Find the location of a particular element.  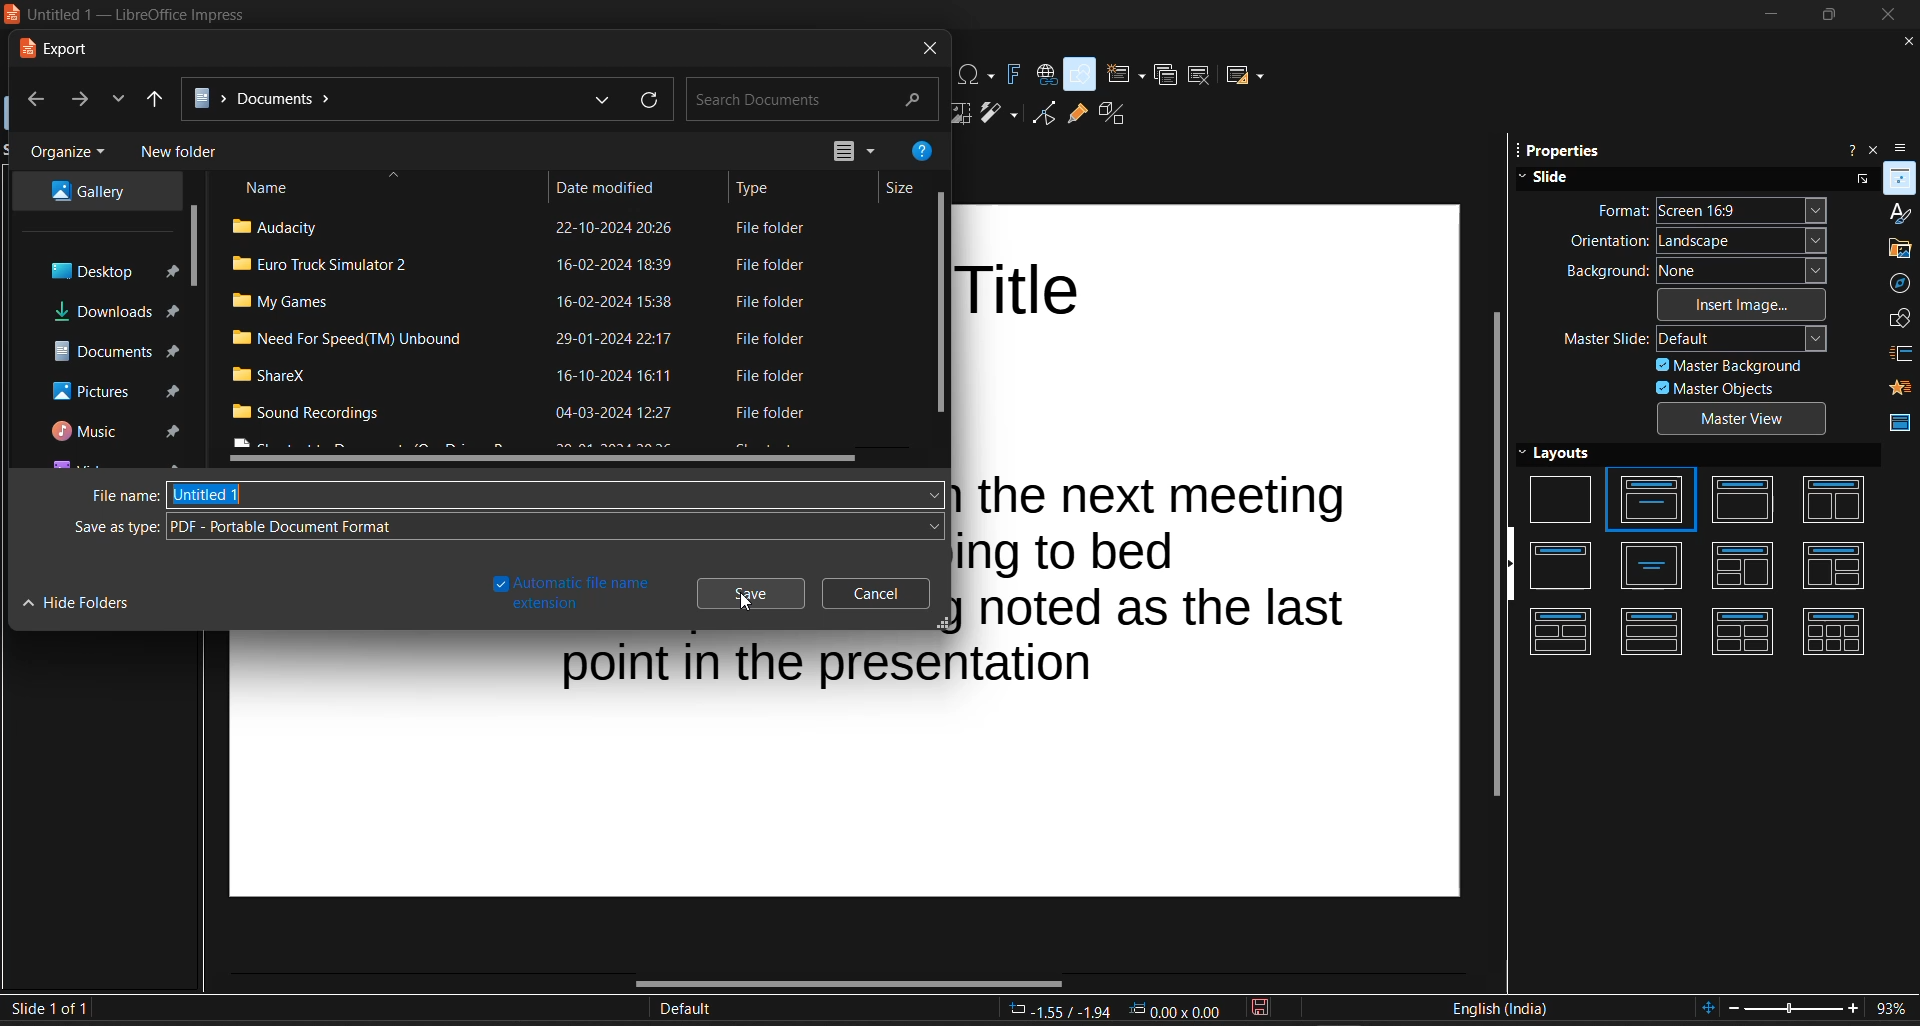

-1.55/-1.94 000 x 000 is located at coordinates (1116, 1009).